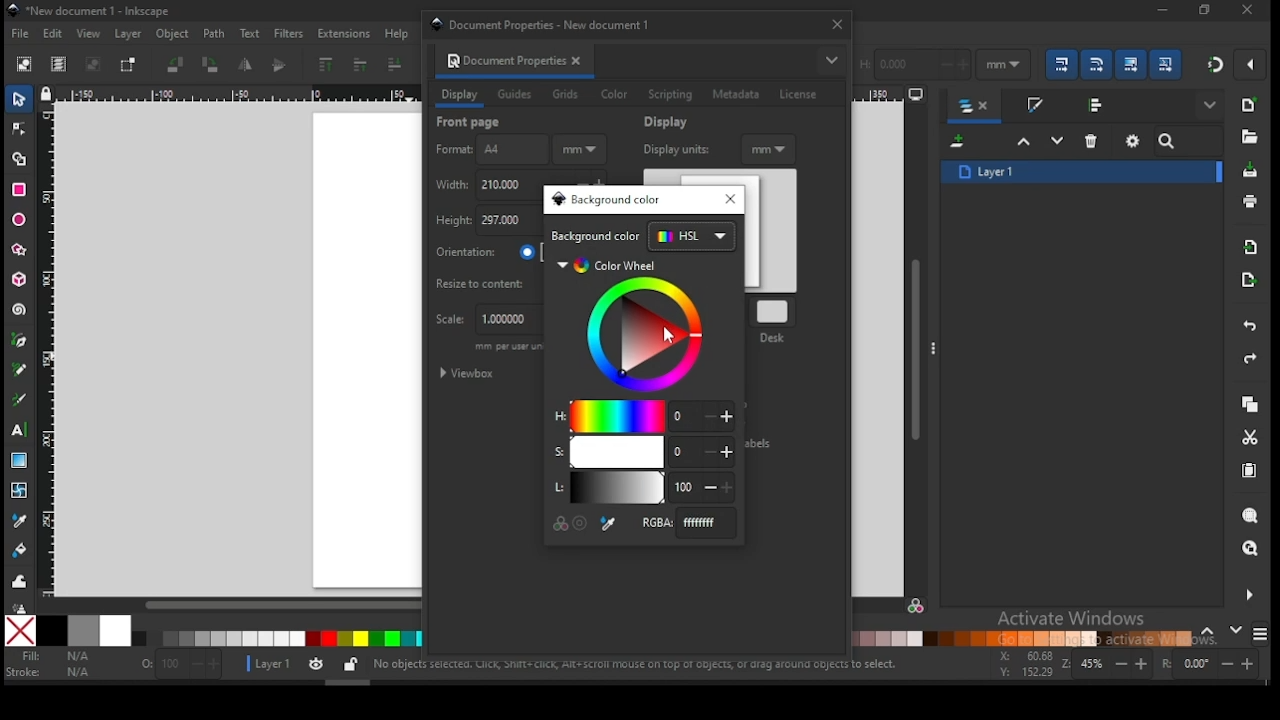 The width and height of the screenshot is (1280, 720). What do you see at coordinates (1250, 202) in the screenshot?
I see `print` at bounding box center [1250, 202].